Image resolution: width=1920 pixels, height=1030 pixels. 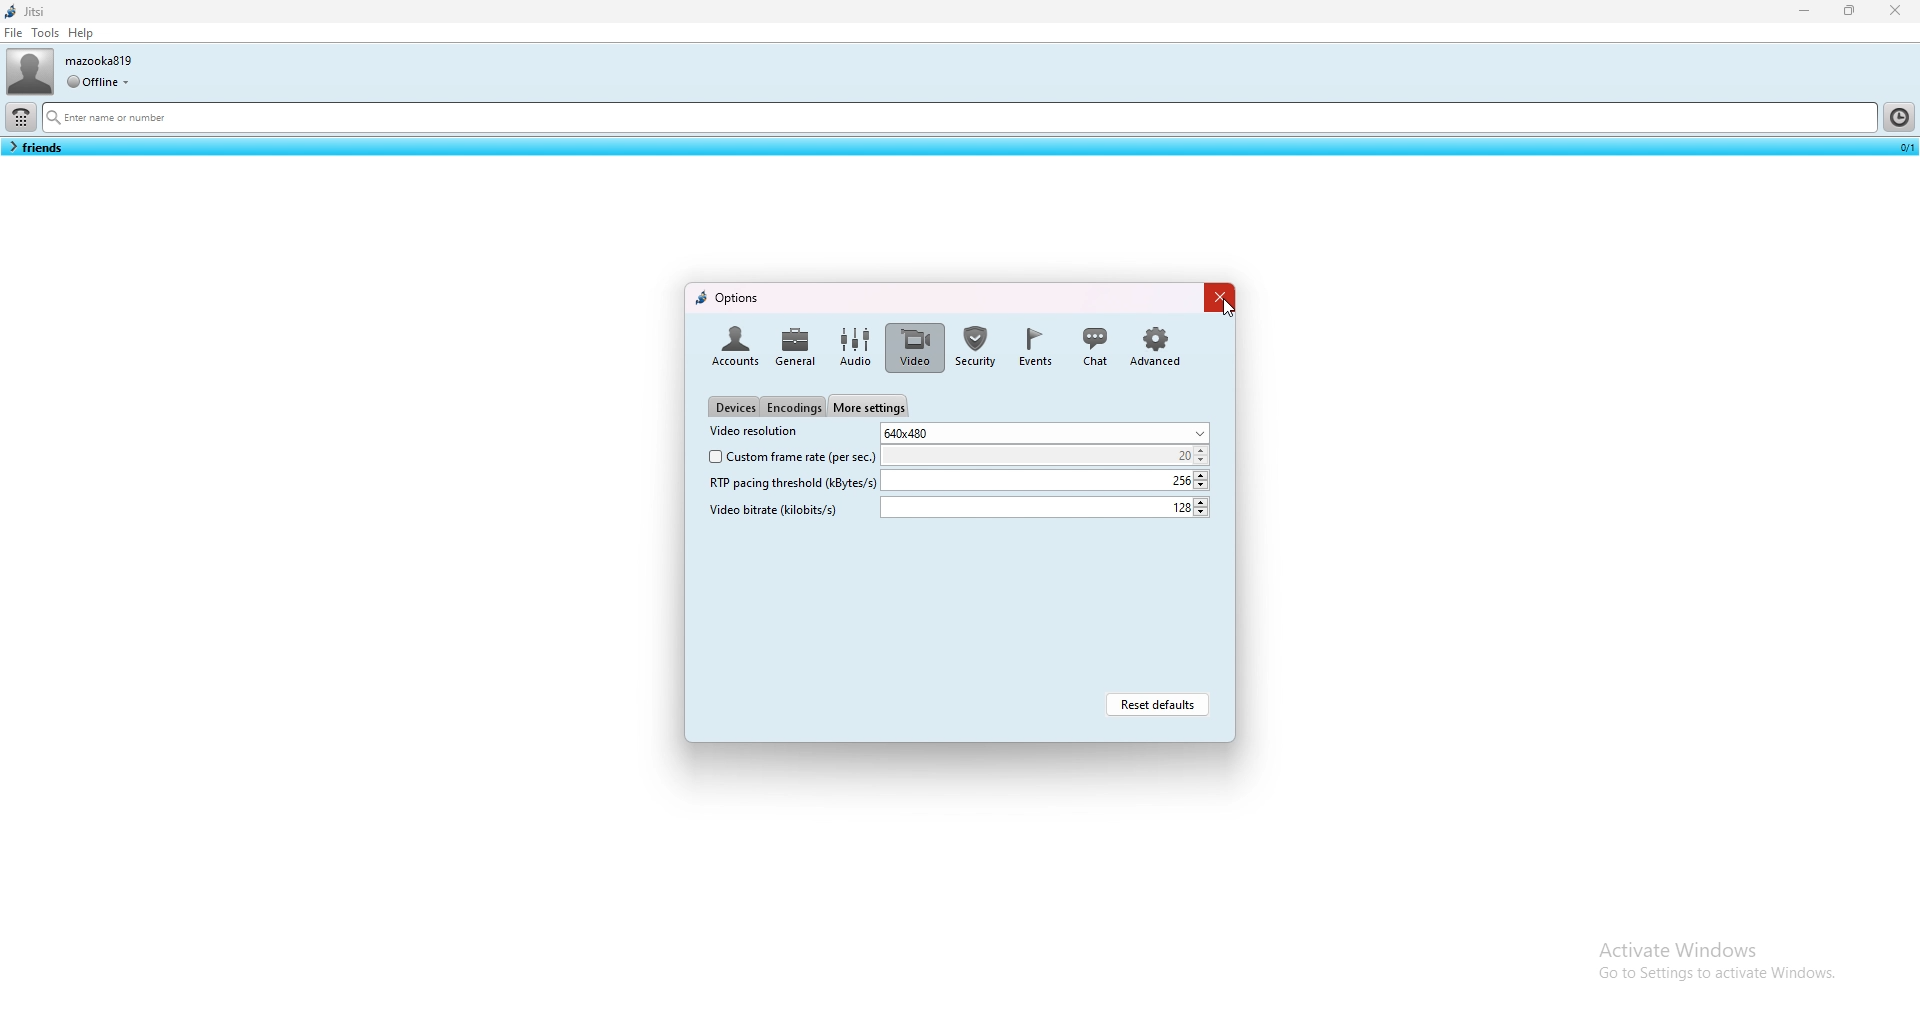 I want to click on jitsi, so click(x=29, y=11).